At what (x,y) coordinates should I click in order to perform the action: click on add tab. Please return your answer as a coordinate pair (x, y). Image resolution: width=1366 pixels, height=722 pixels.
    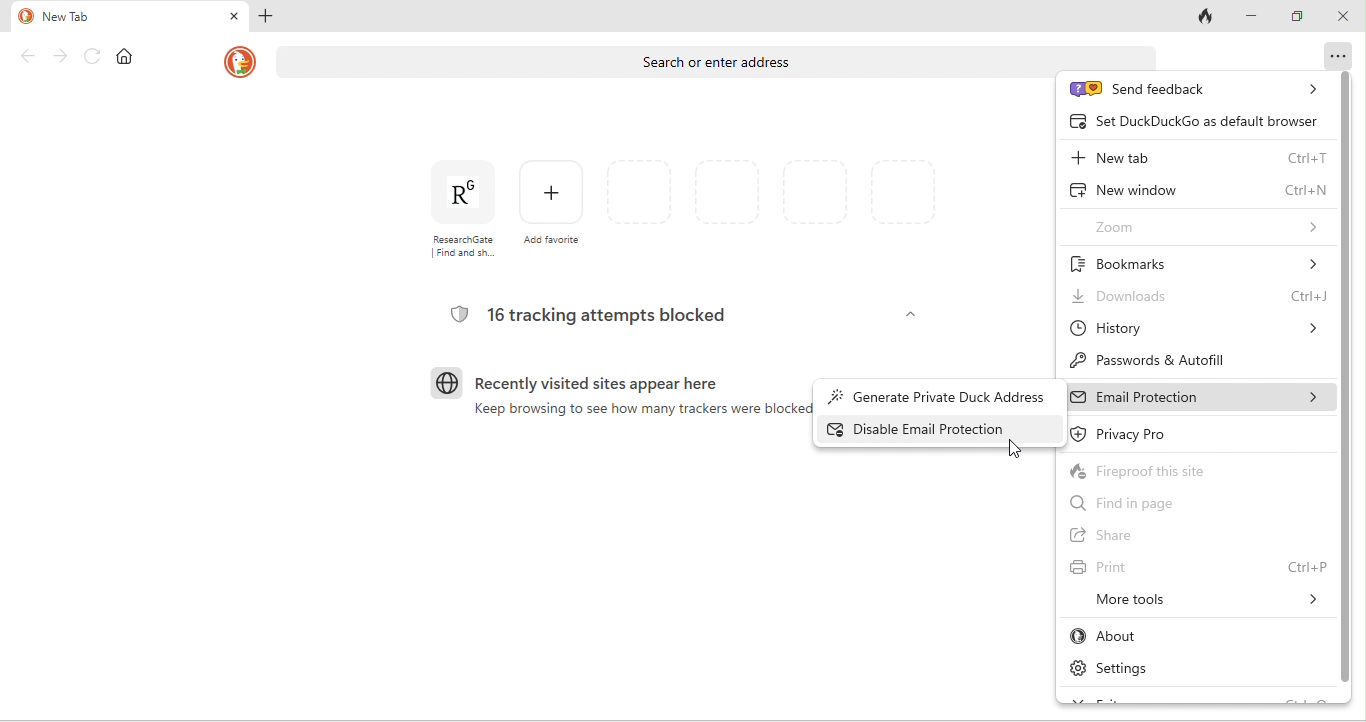
    Looking at the image, I should click on (269, 18).